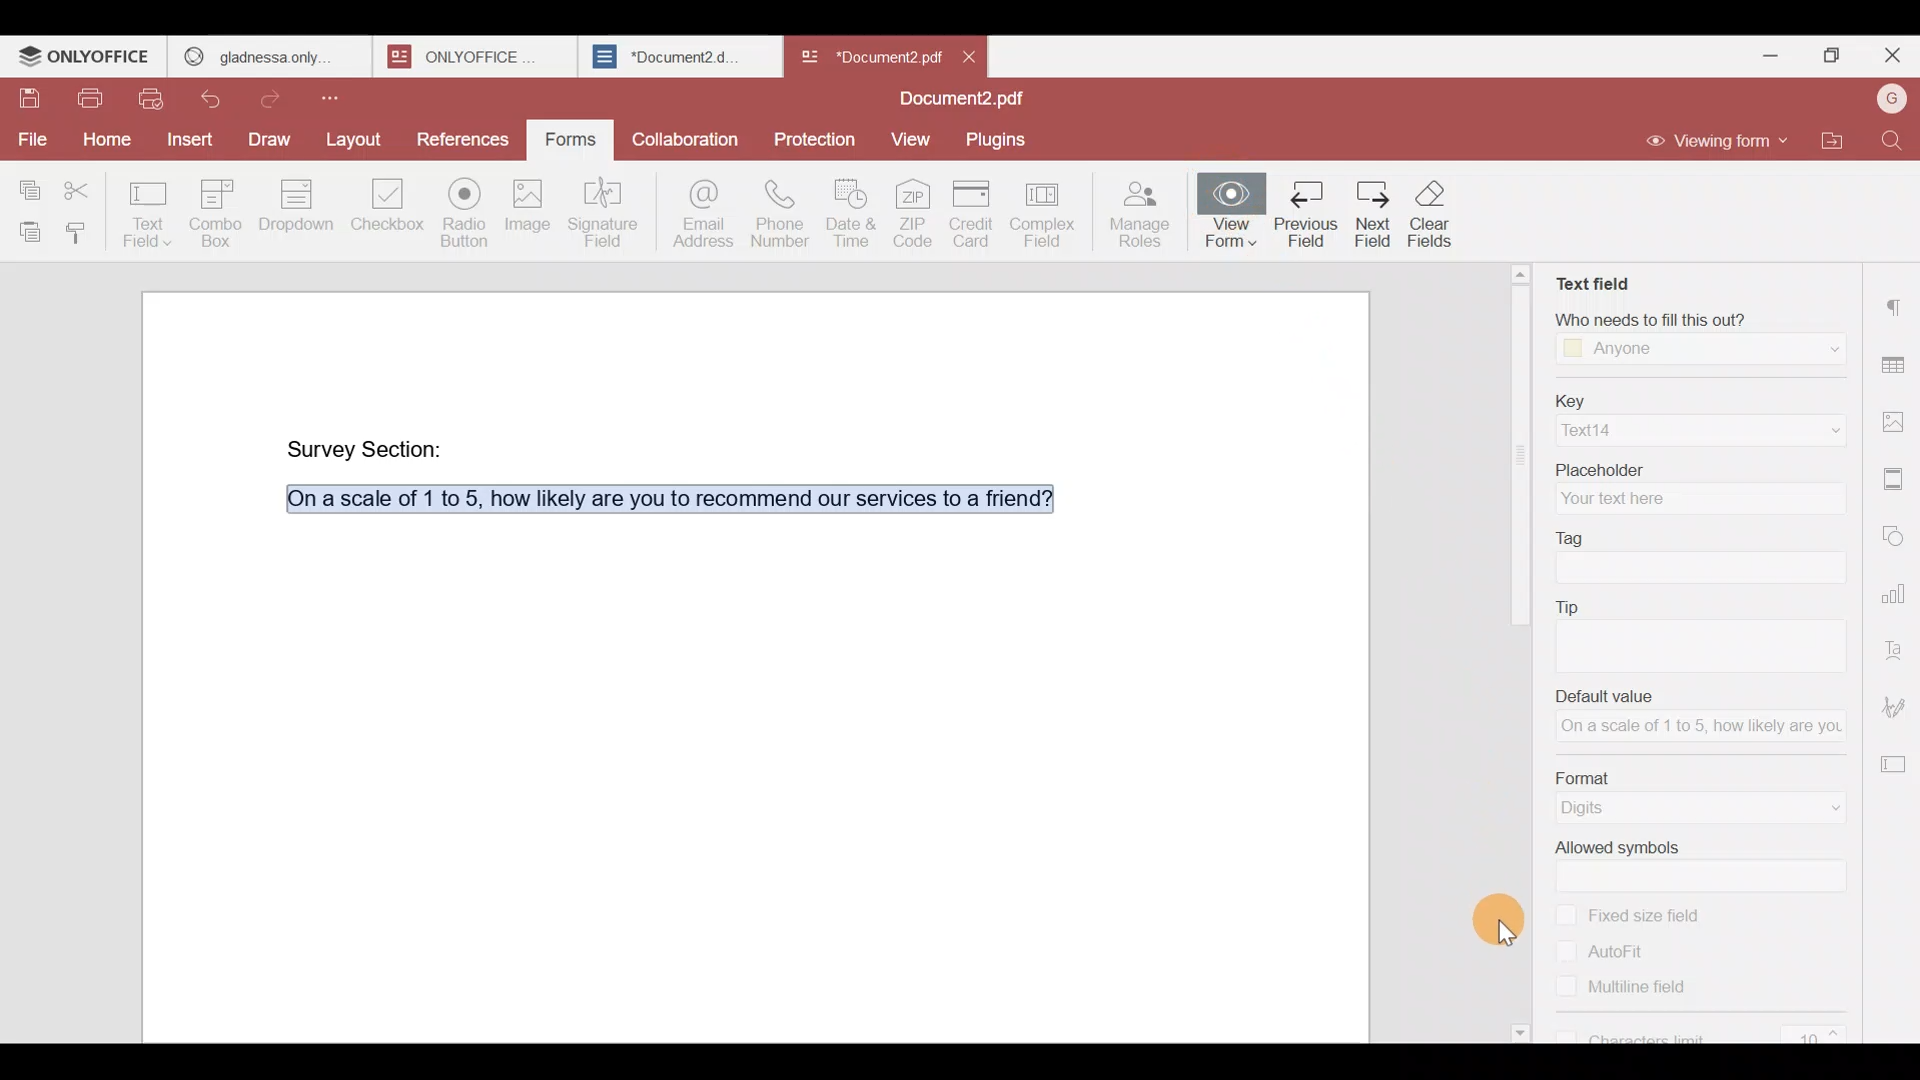  I want to click on Multiline field, so click(1648, 994).